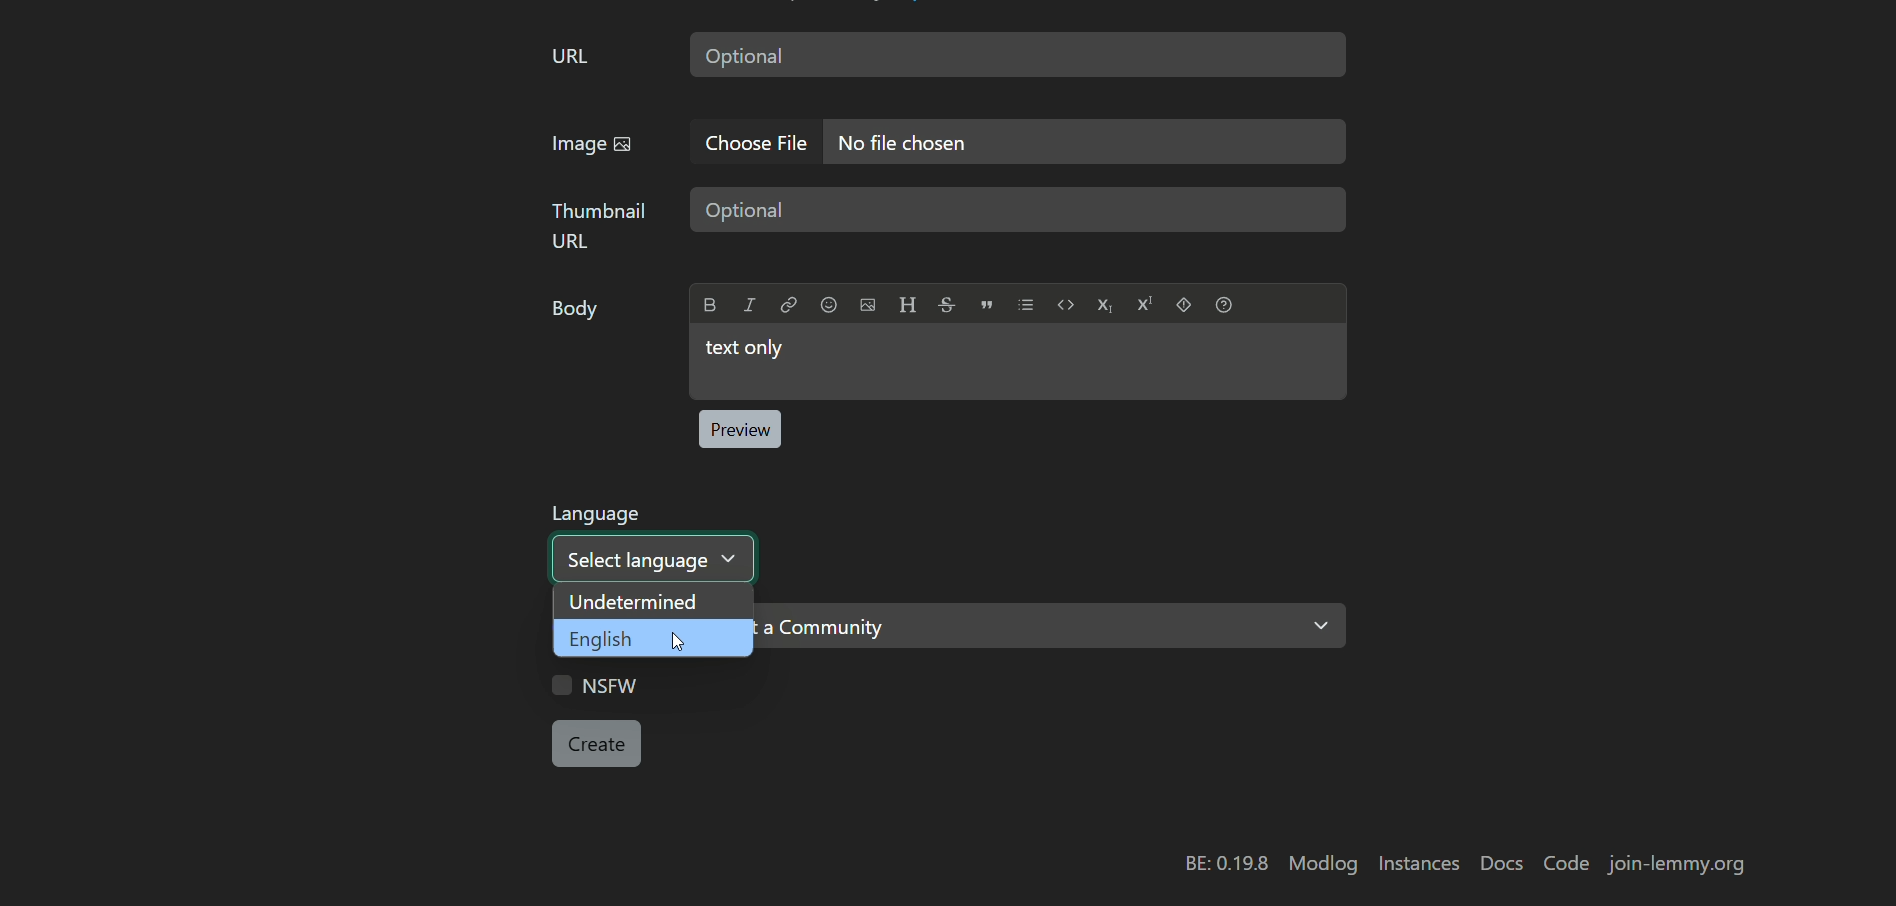 Image resolution: width=1896 pixels, height=906 pixels. I want to click on URL, so click(570, 58).